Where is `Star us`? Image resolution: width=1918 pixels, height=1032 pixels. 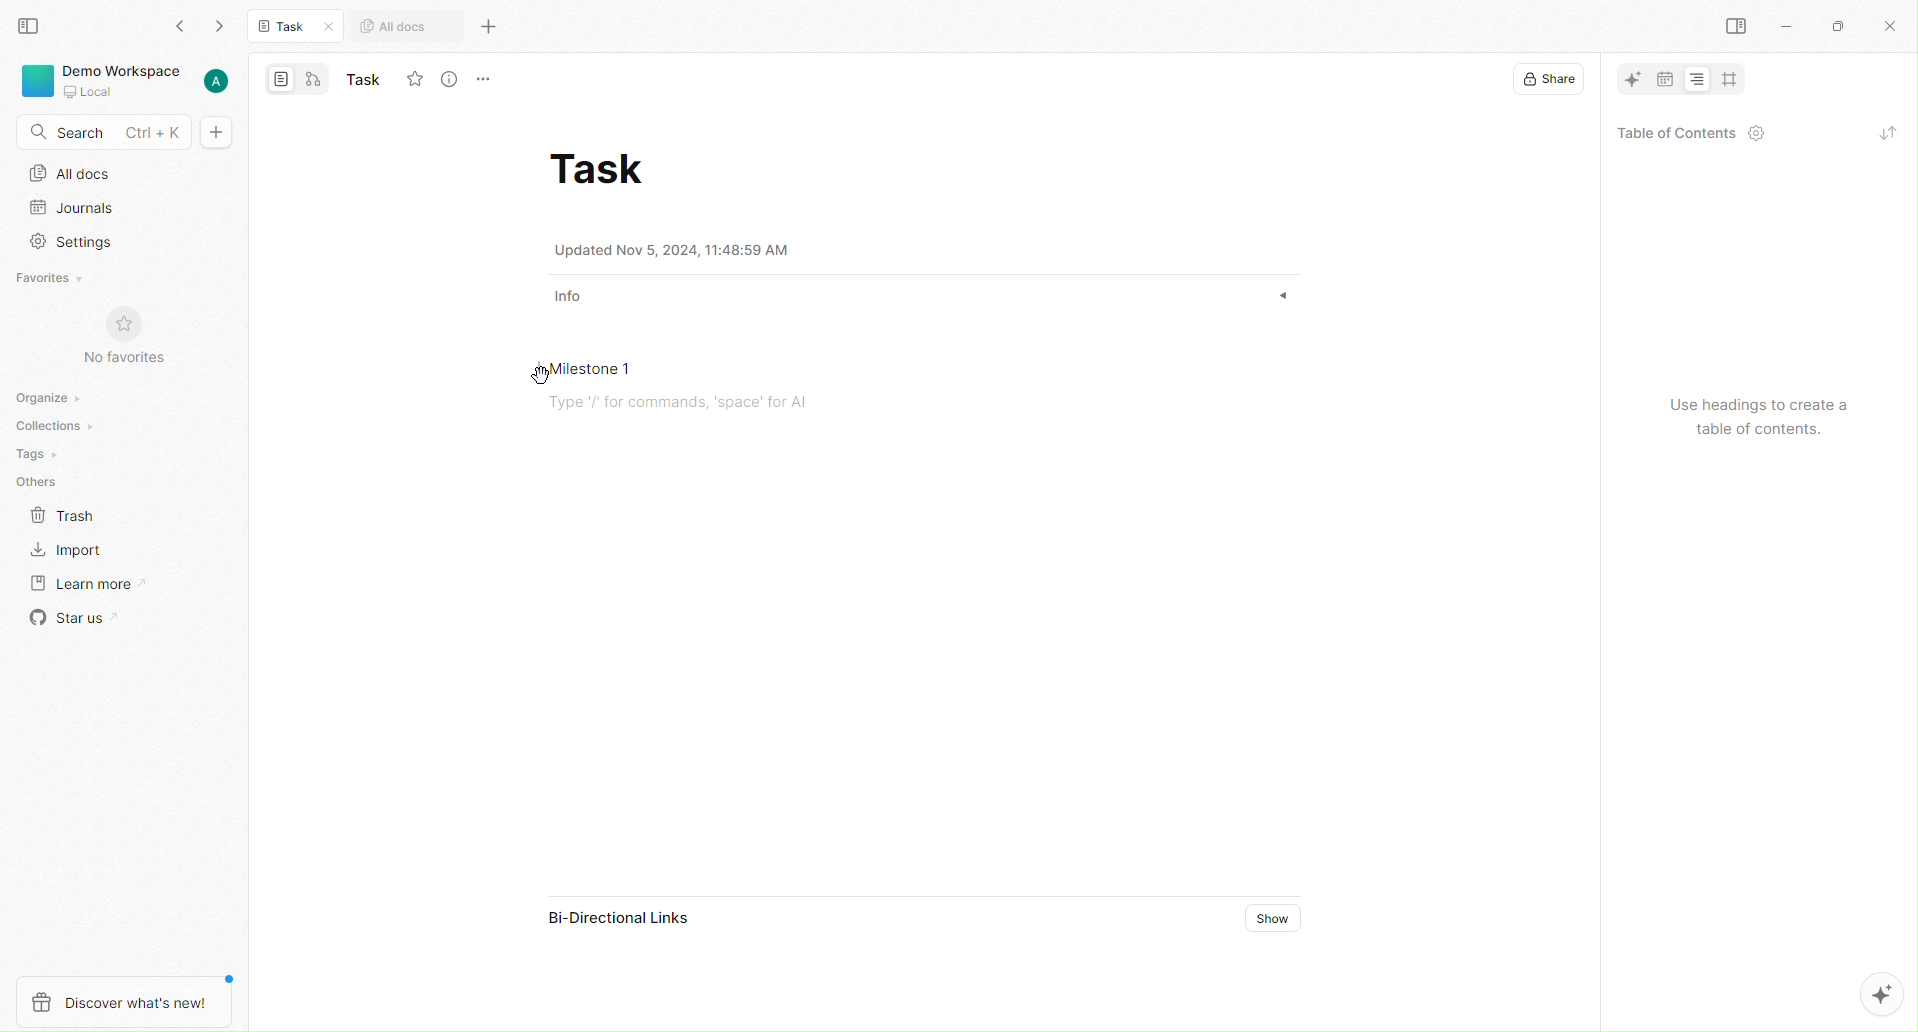 Star us is located at coordinates (70, 619).